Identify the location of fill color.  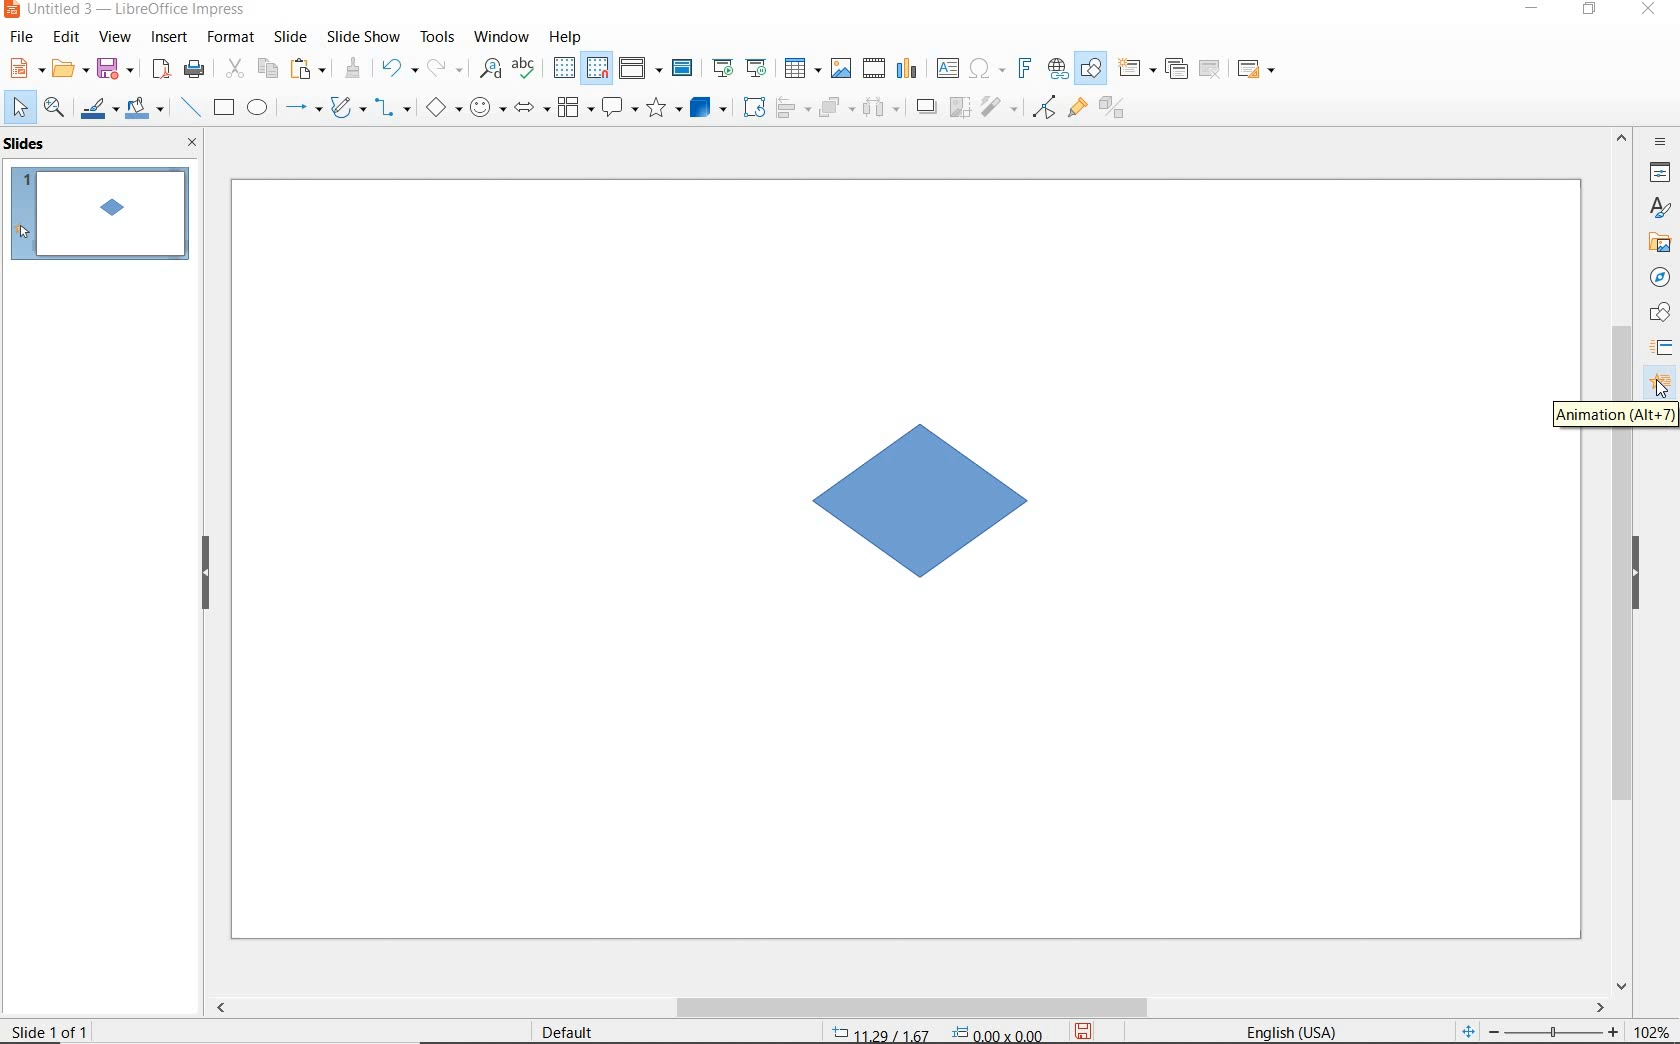
(145, 109).